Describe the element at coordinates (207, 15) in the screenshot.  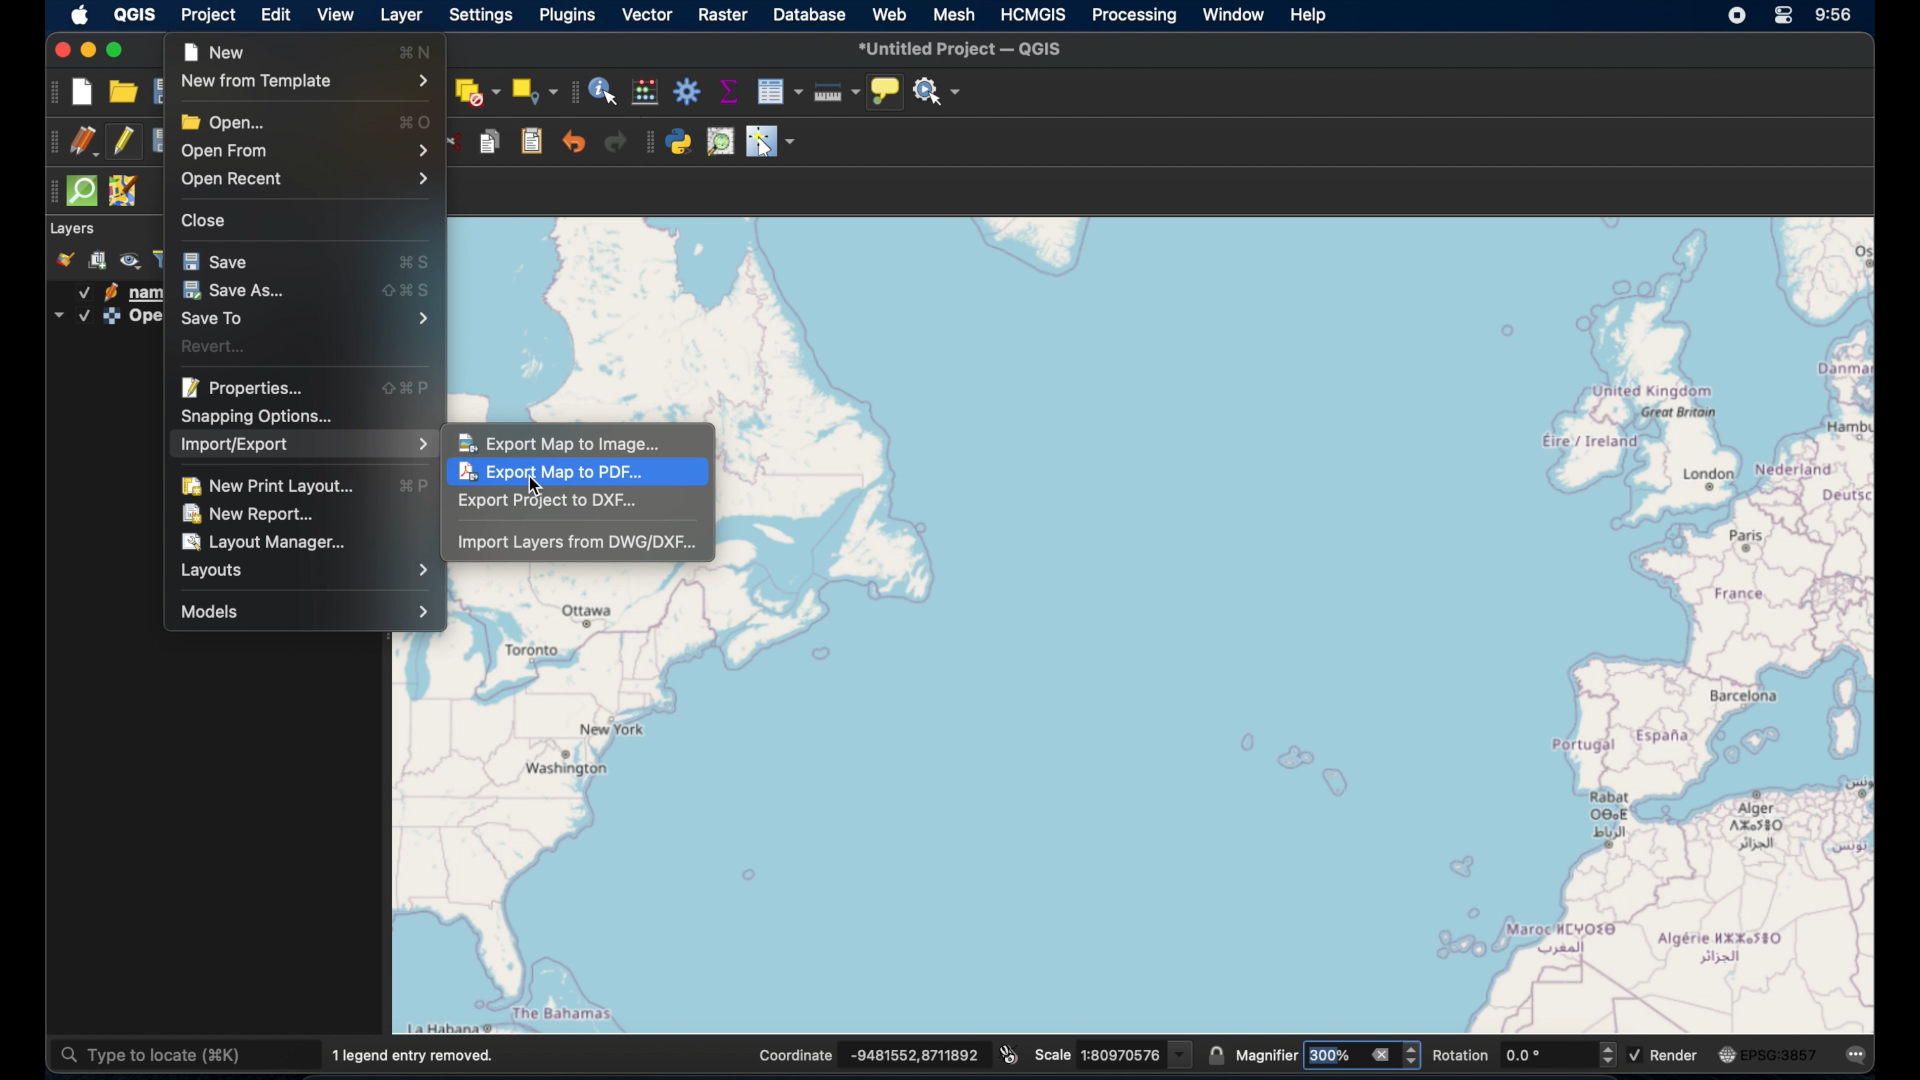
I see `project selected` at that location.